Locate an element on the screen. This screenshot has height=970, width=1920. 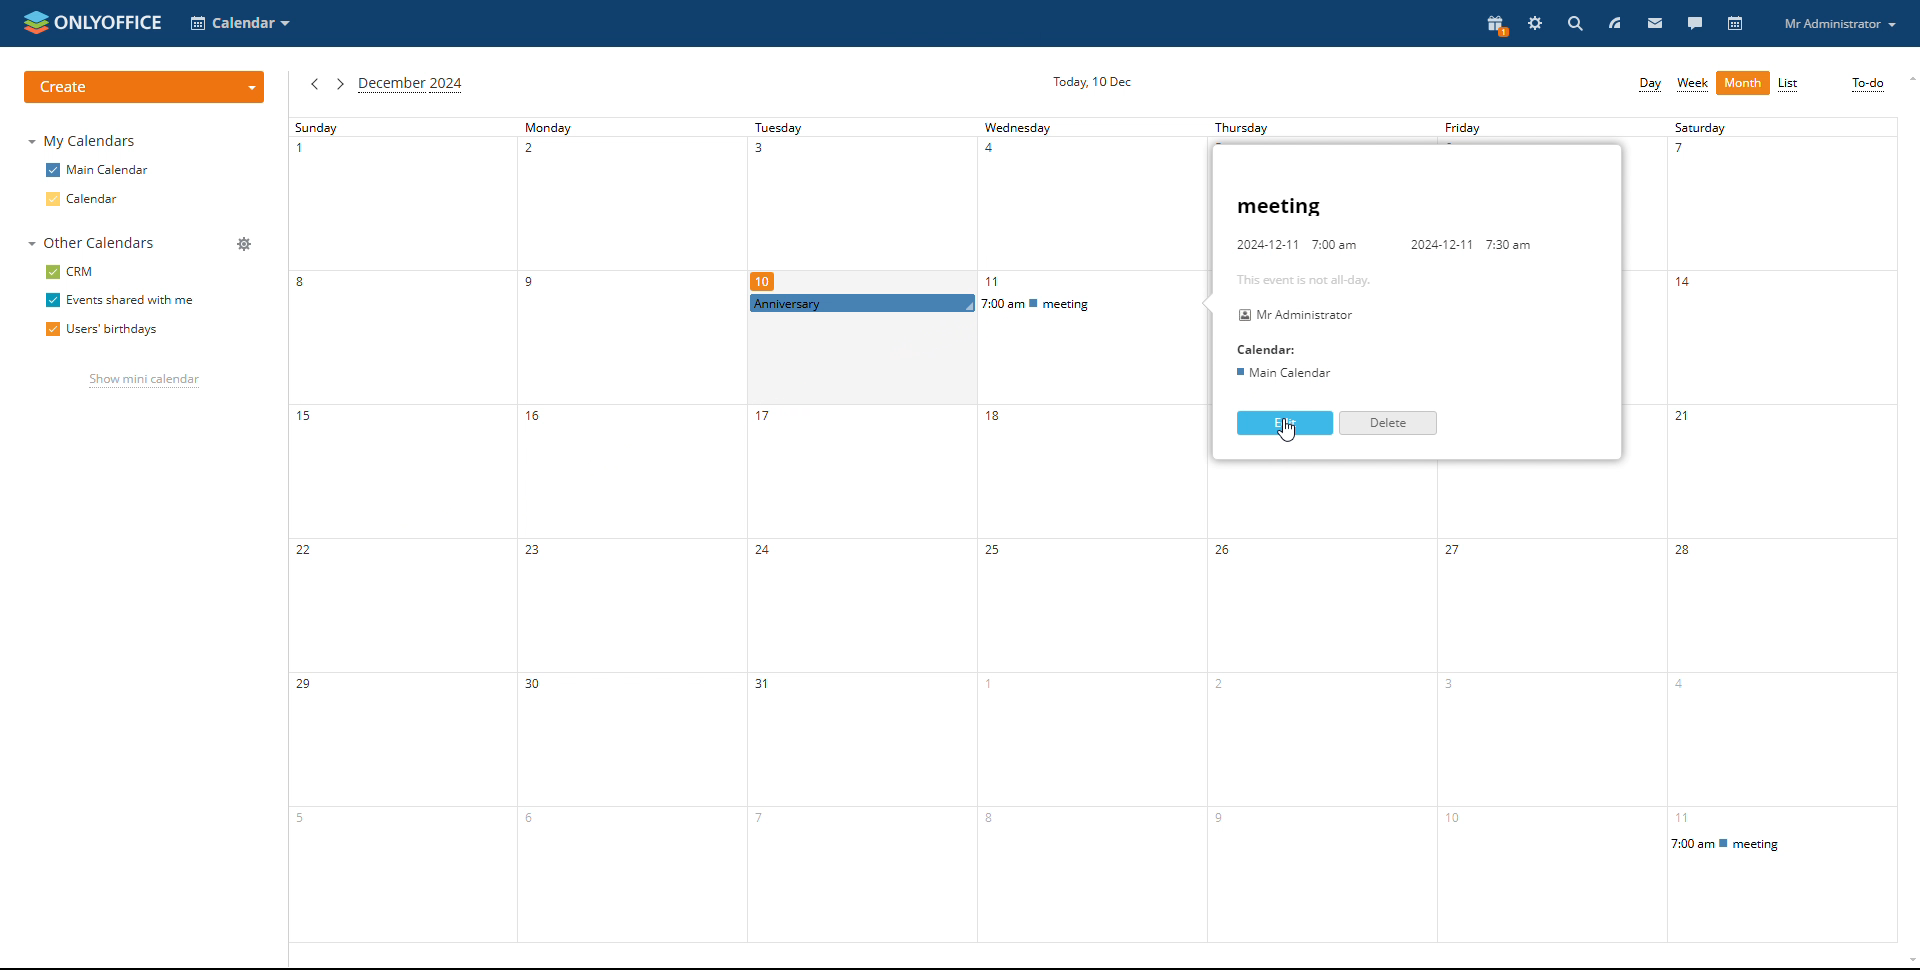
to-do is located at coordinates (1865, 84).